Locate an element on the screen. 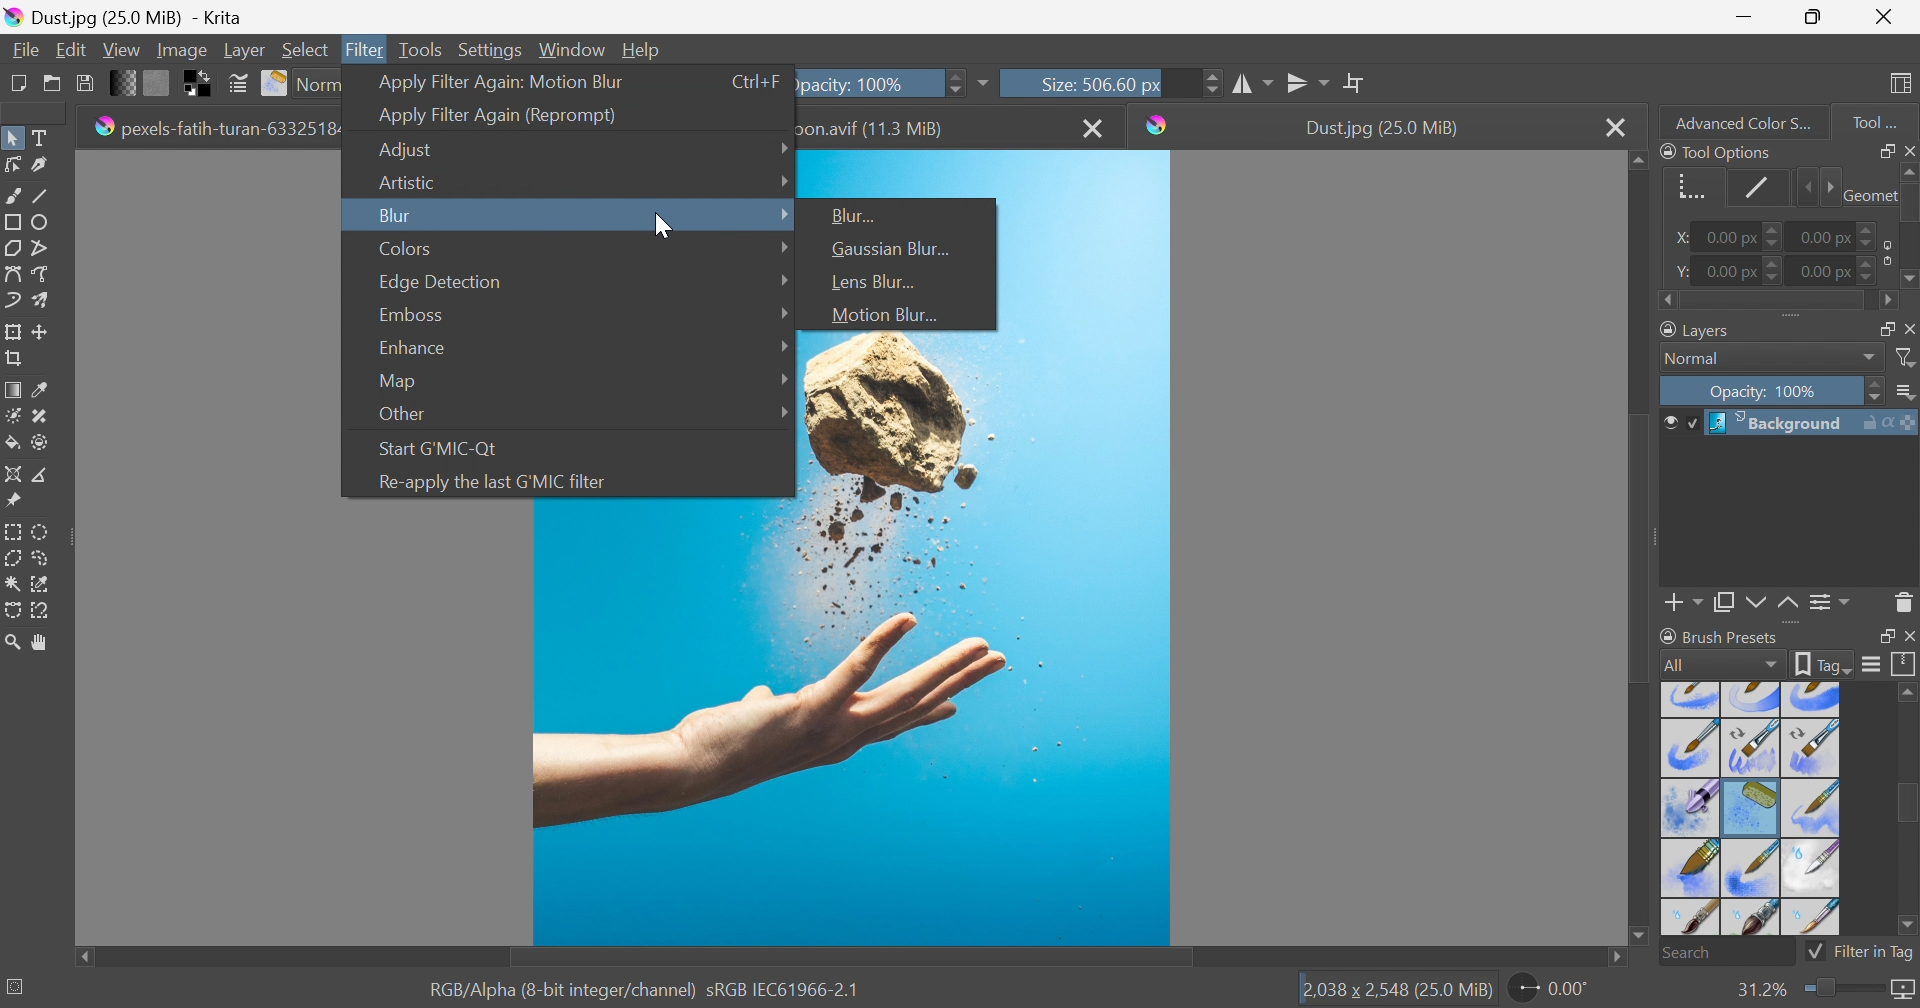 The image size is (1920, 1008). Drop Down is located at coordinates (781, 145).